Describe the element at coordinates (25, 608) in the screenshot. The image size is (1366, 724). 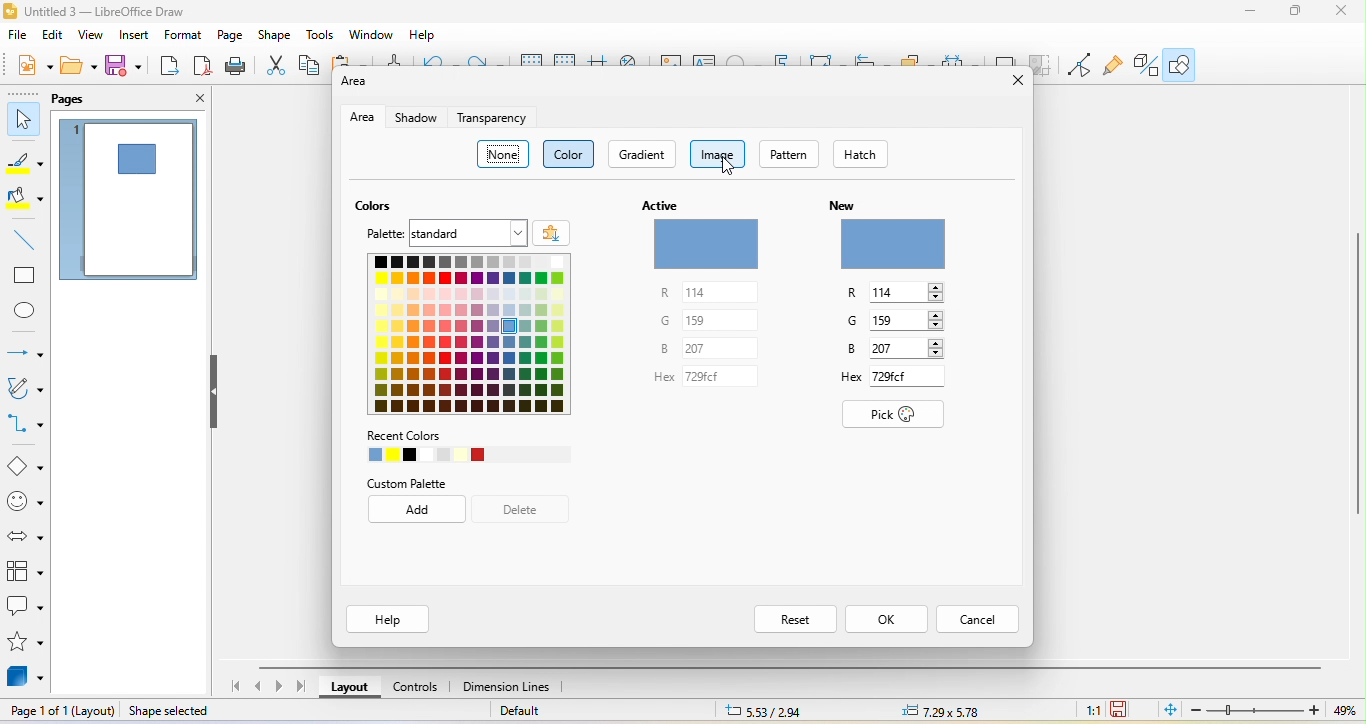
I see `callout shape` at that location.